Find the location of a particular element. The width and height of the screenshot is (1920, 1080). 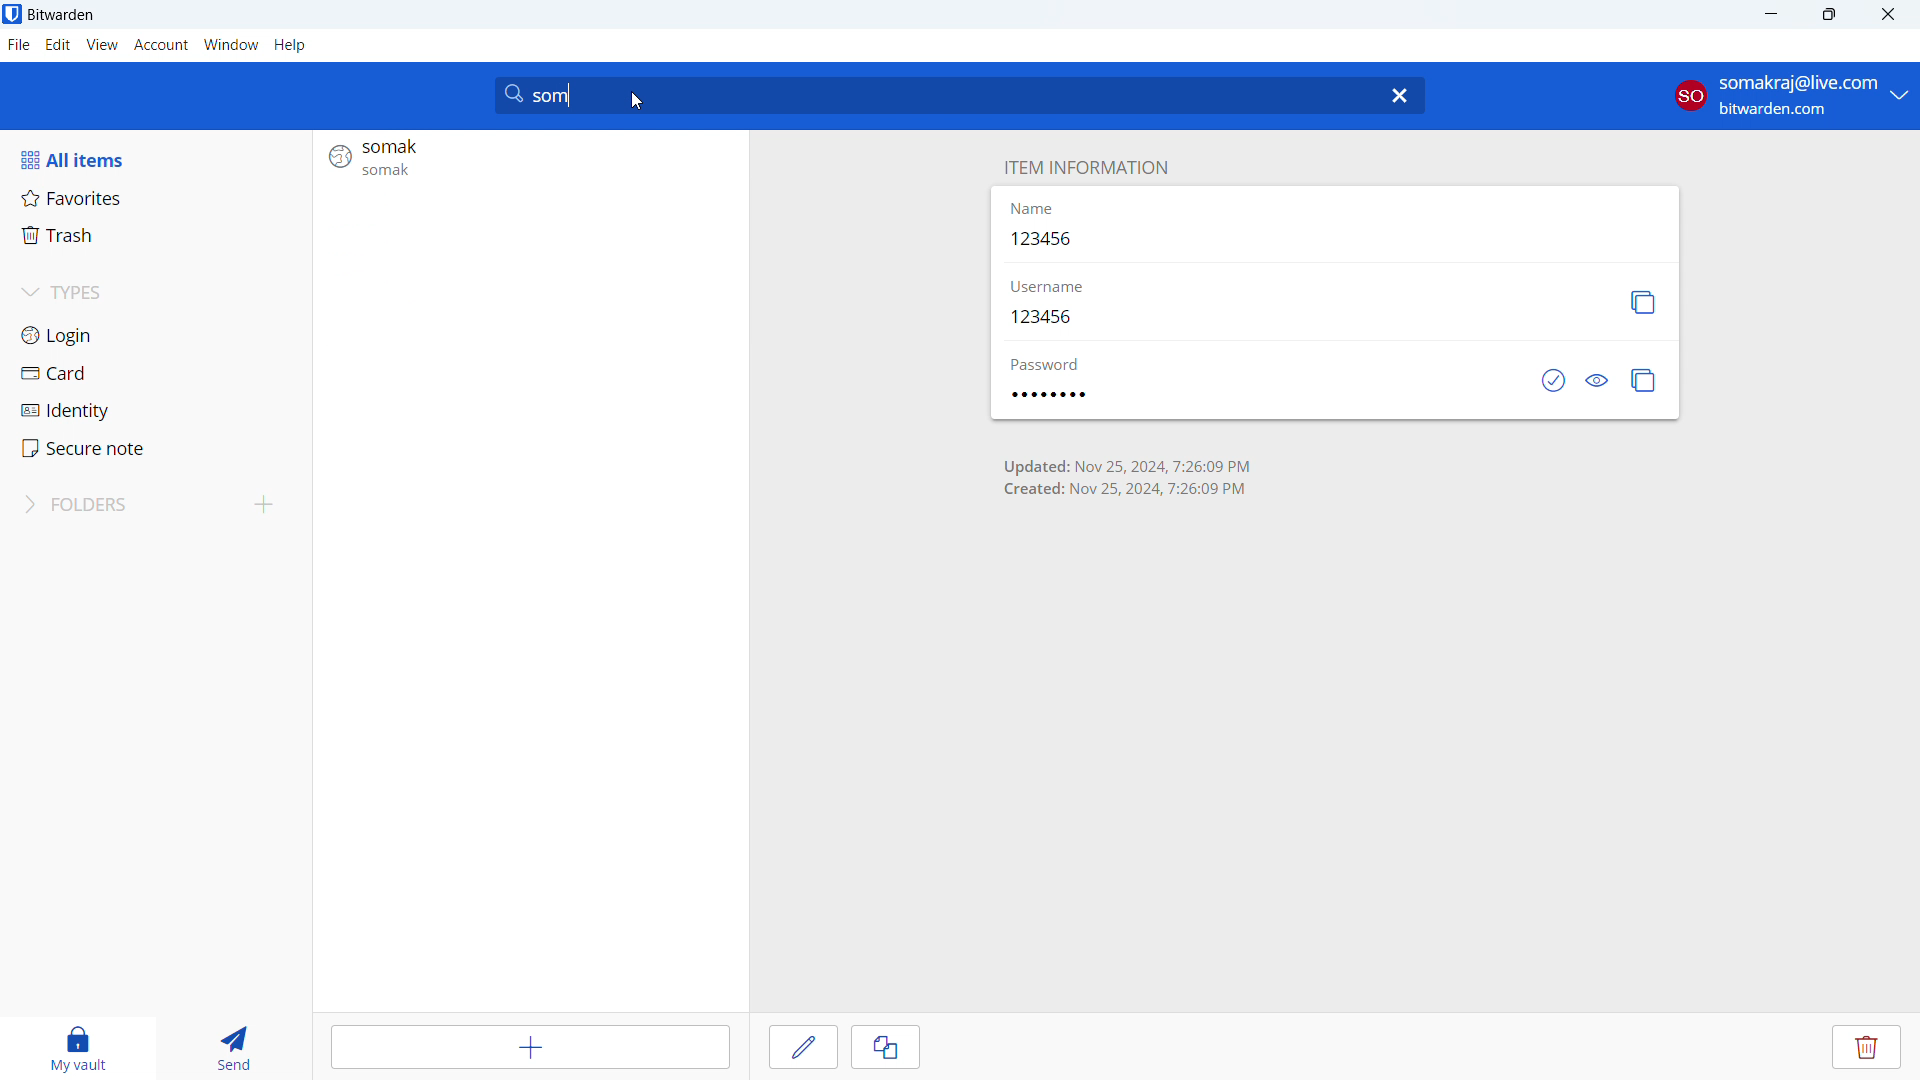

account is located at coordinates (1789, 95).